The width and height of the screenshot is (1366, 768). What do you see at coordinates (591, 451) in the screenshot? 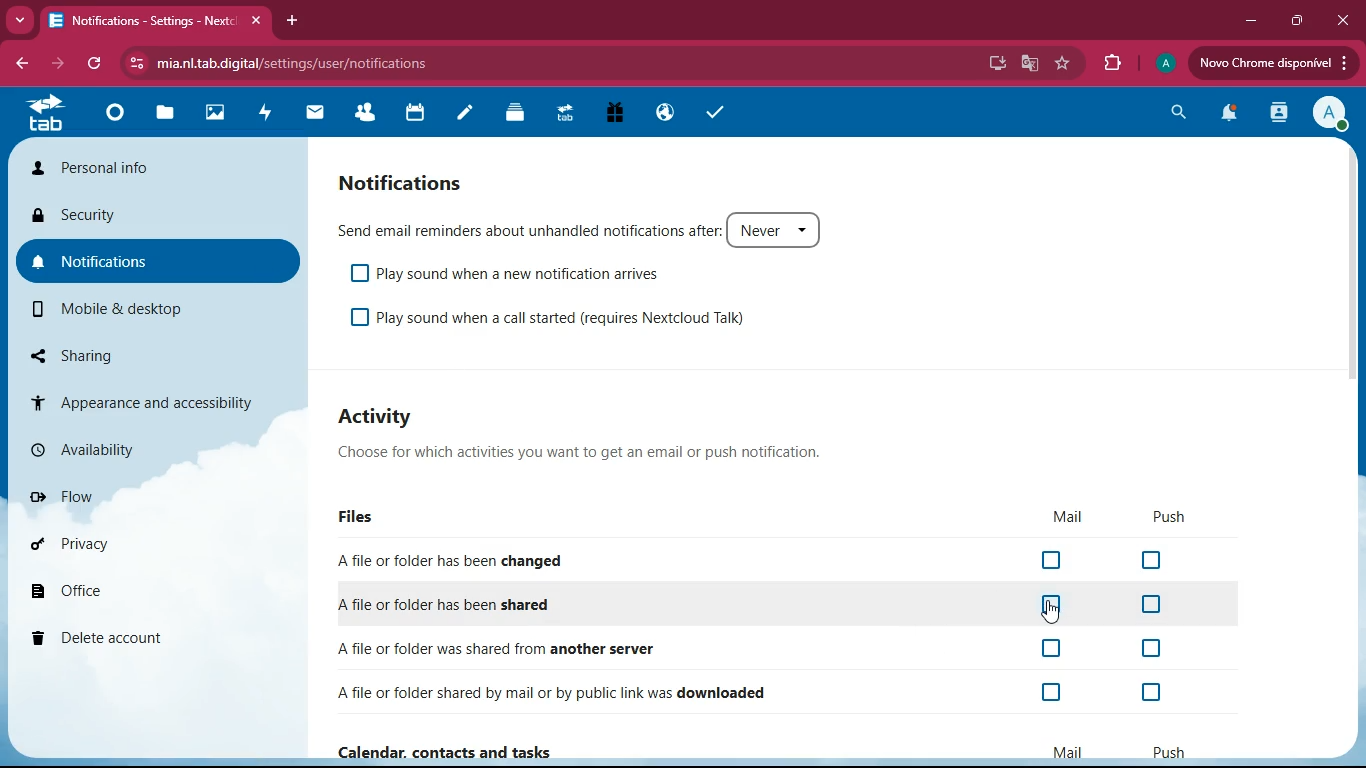
I see `description` at bounding box center [591, 451].